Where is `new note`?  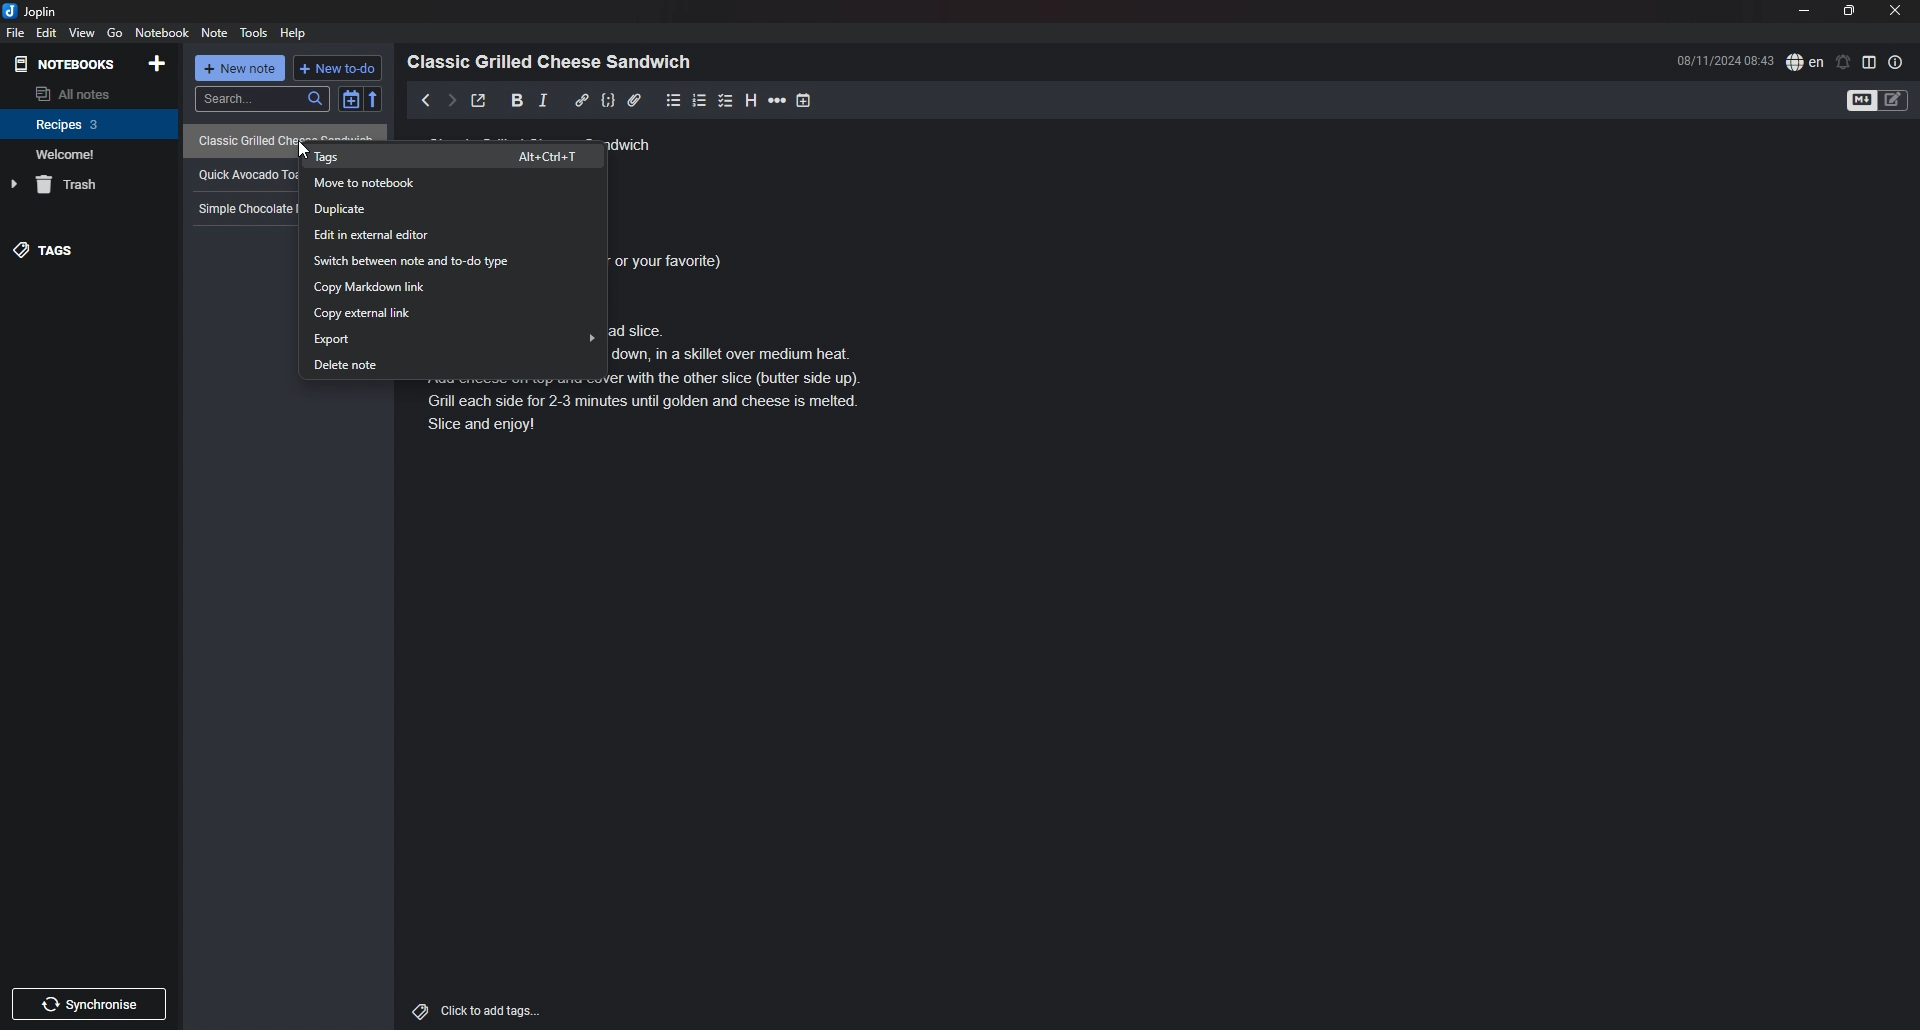
new note is located at coordinates (241, 68).